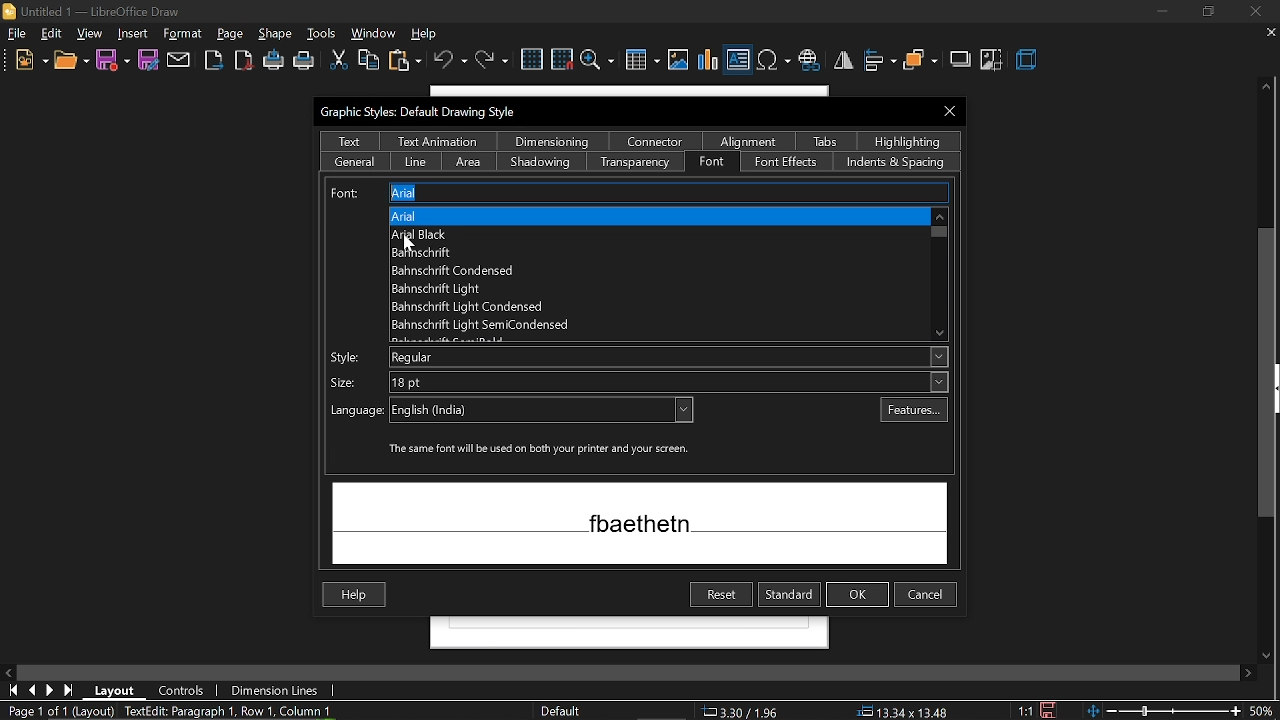 The width and height of the screenshot is (1280, 720). I want to click on ok, so click(858, 595).